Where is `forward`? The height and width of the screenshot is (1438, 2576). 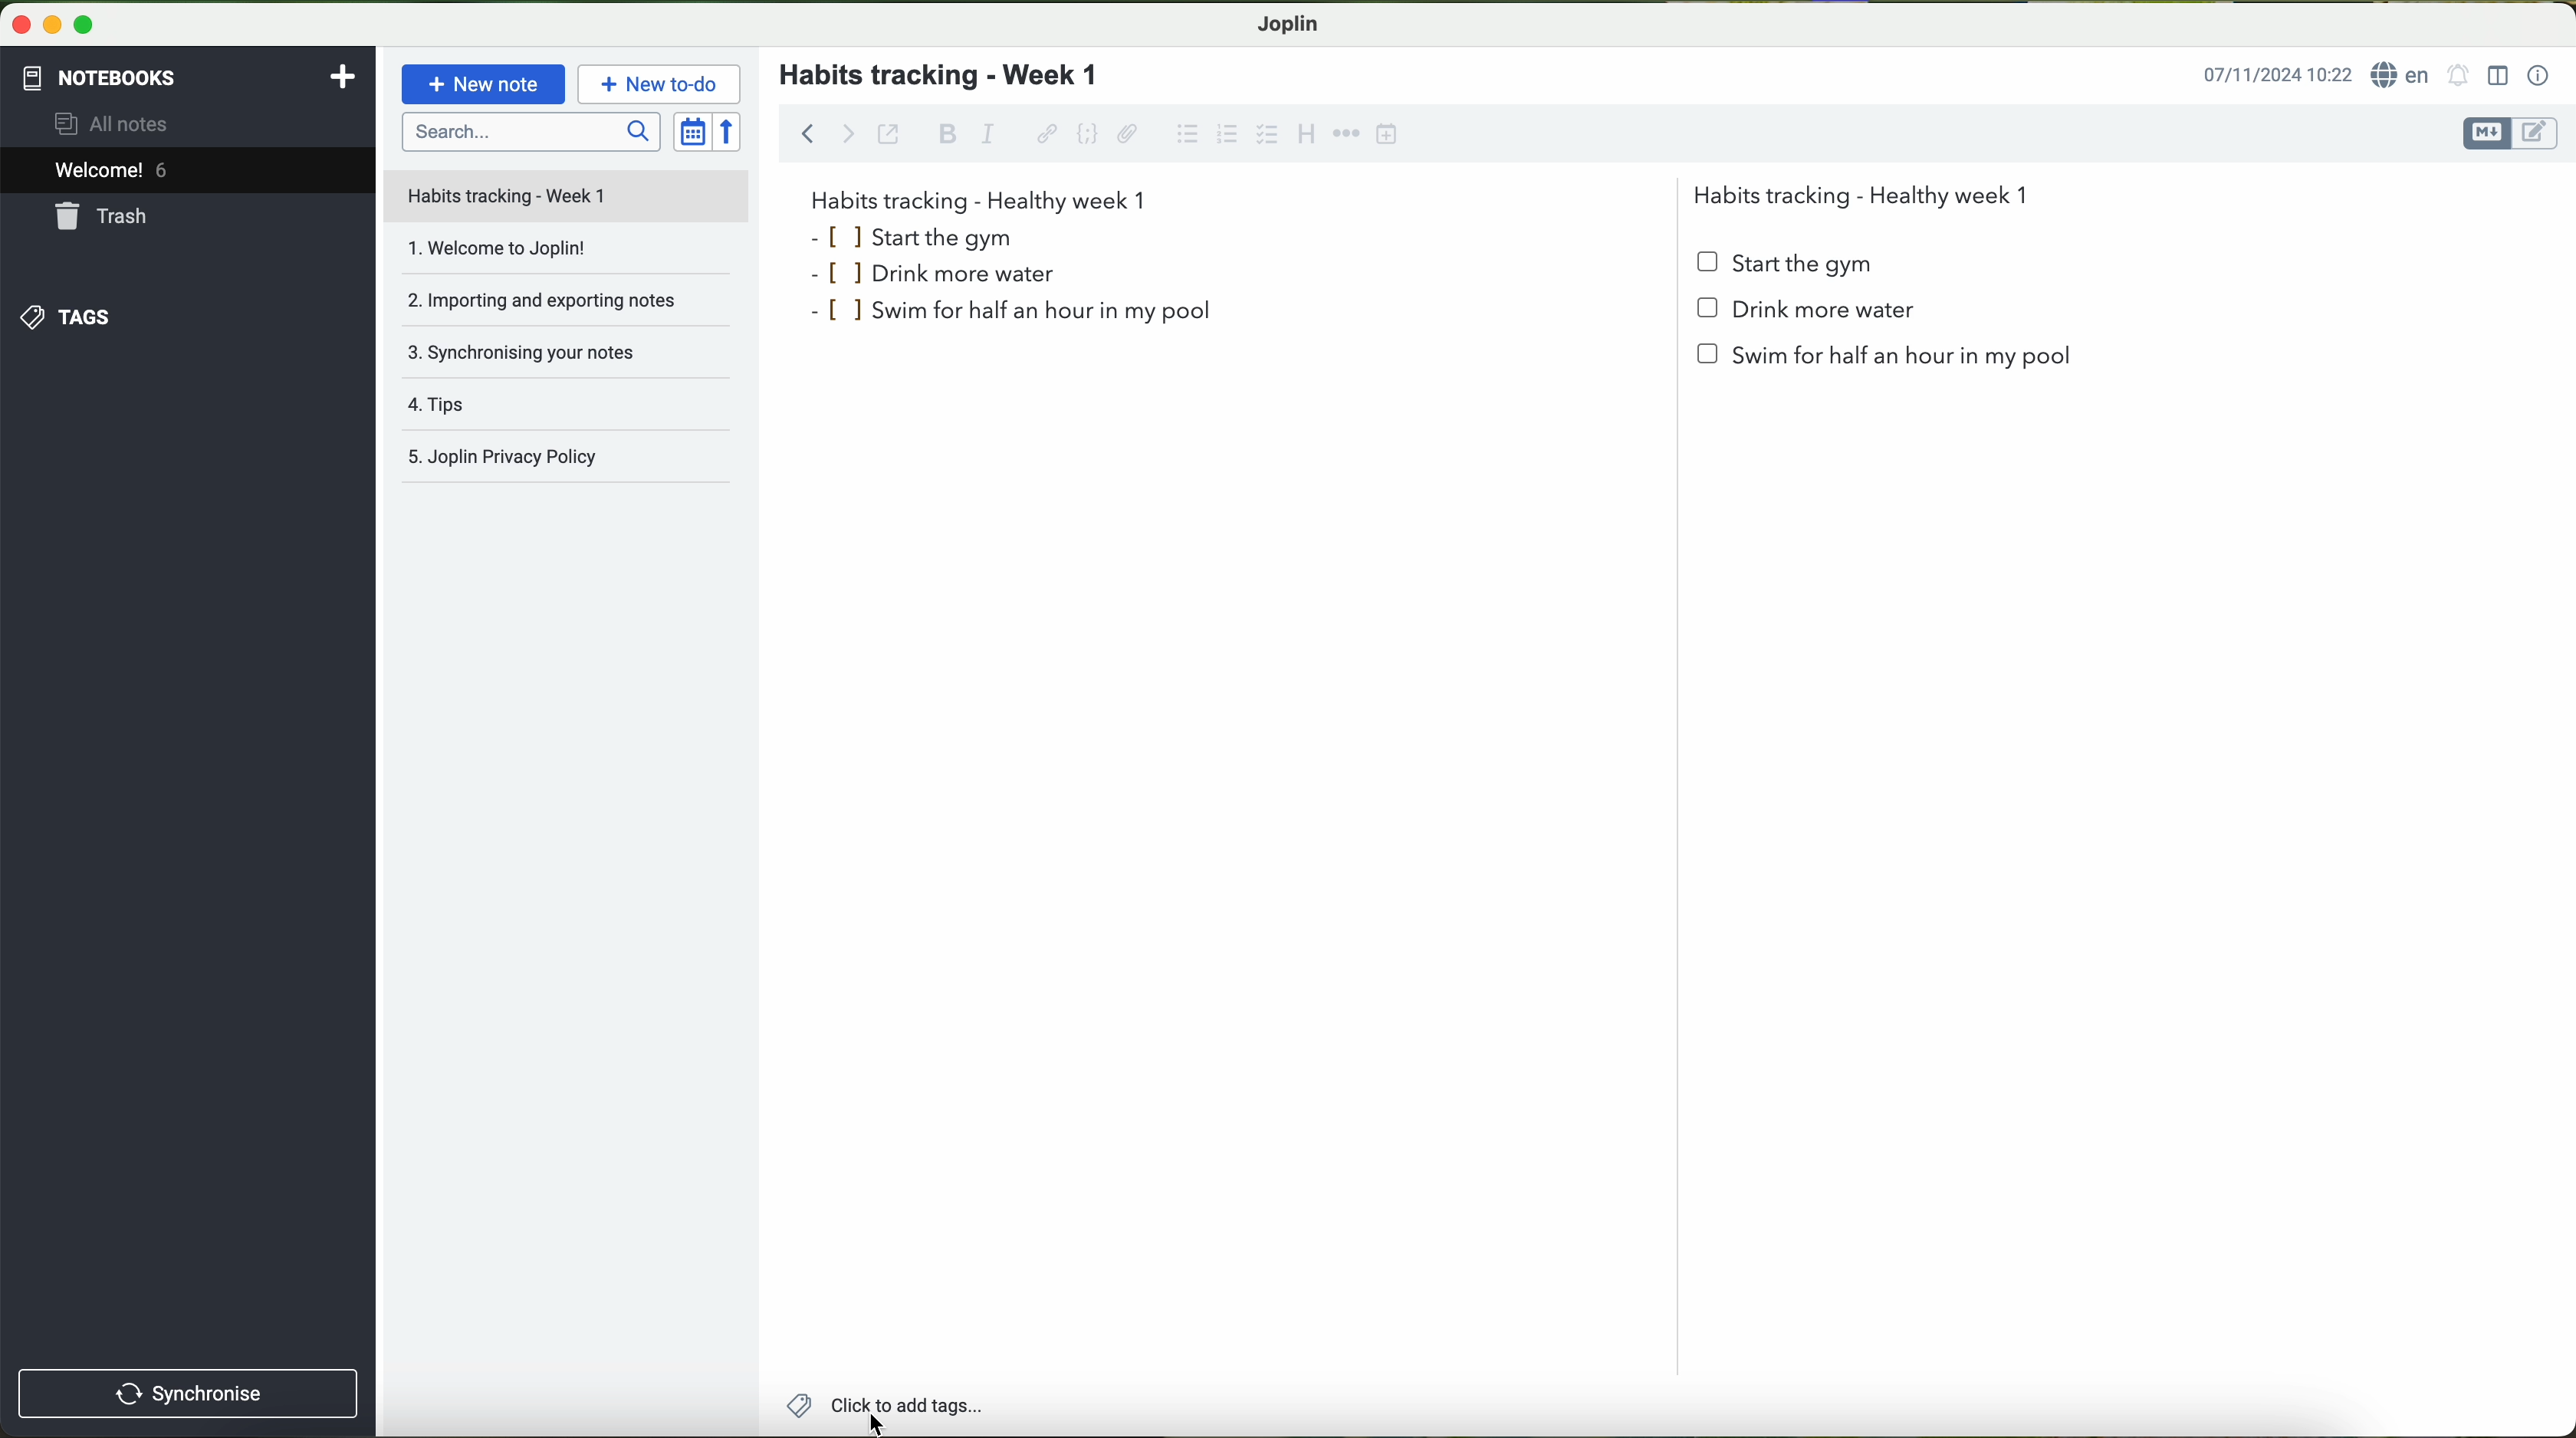
forward is located at coordinates (848, 133).